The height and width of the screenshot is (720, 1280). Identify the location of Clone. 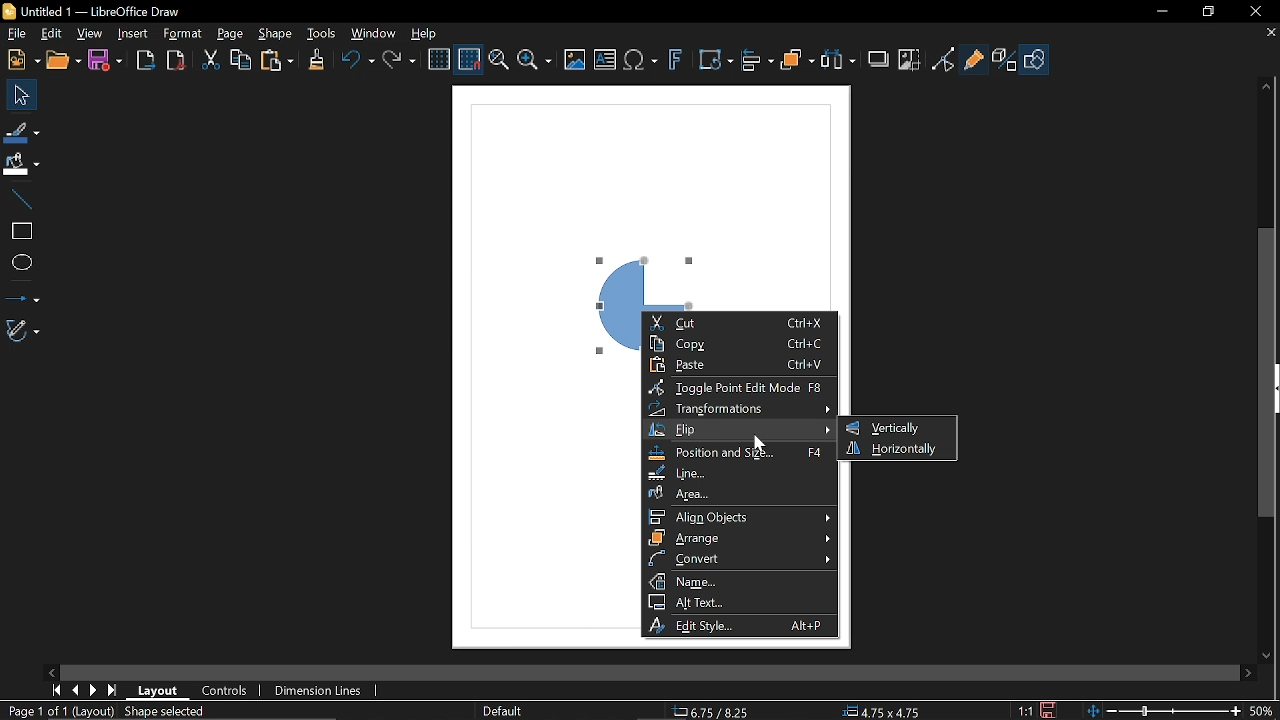
(316, 60).